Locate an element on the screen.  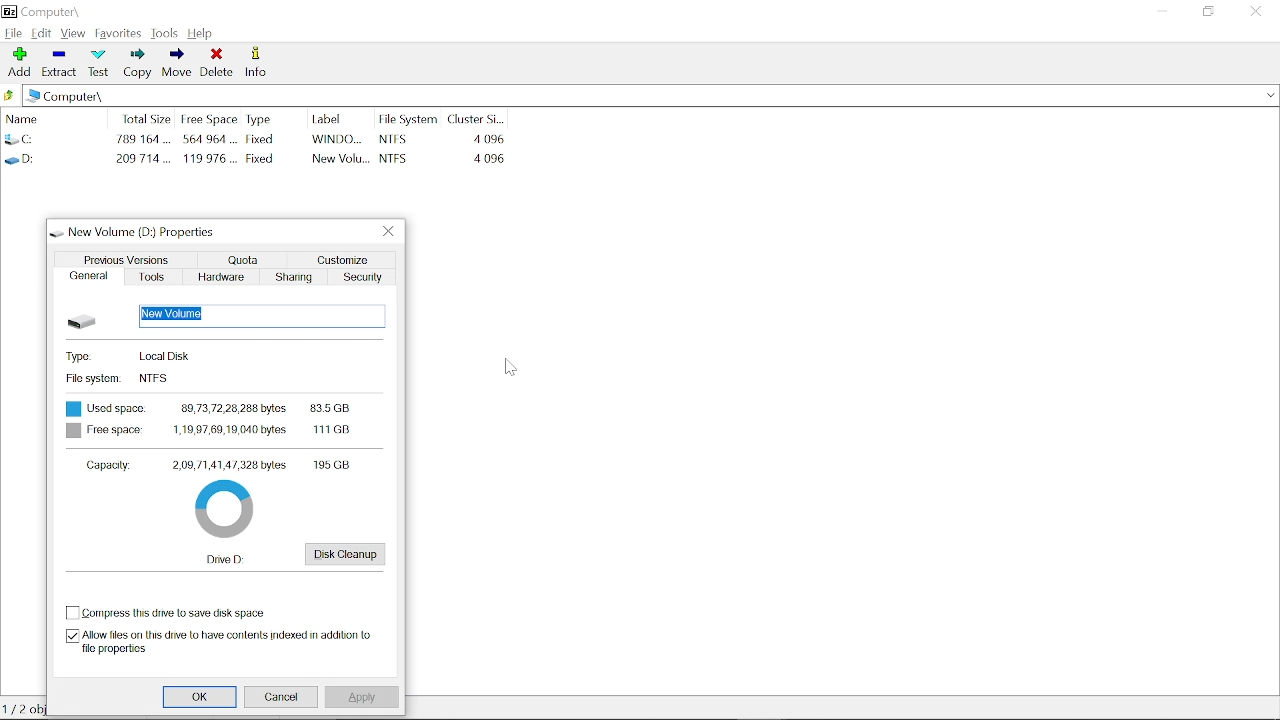
cursor is located at coordinates (514, 373).